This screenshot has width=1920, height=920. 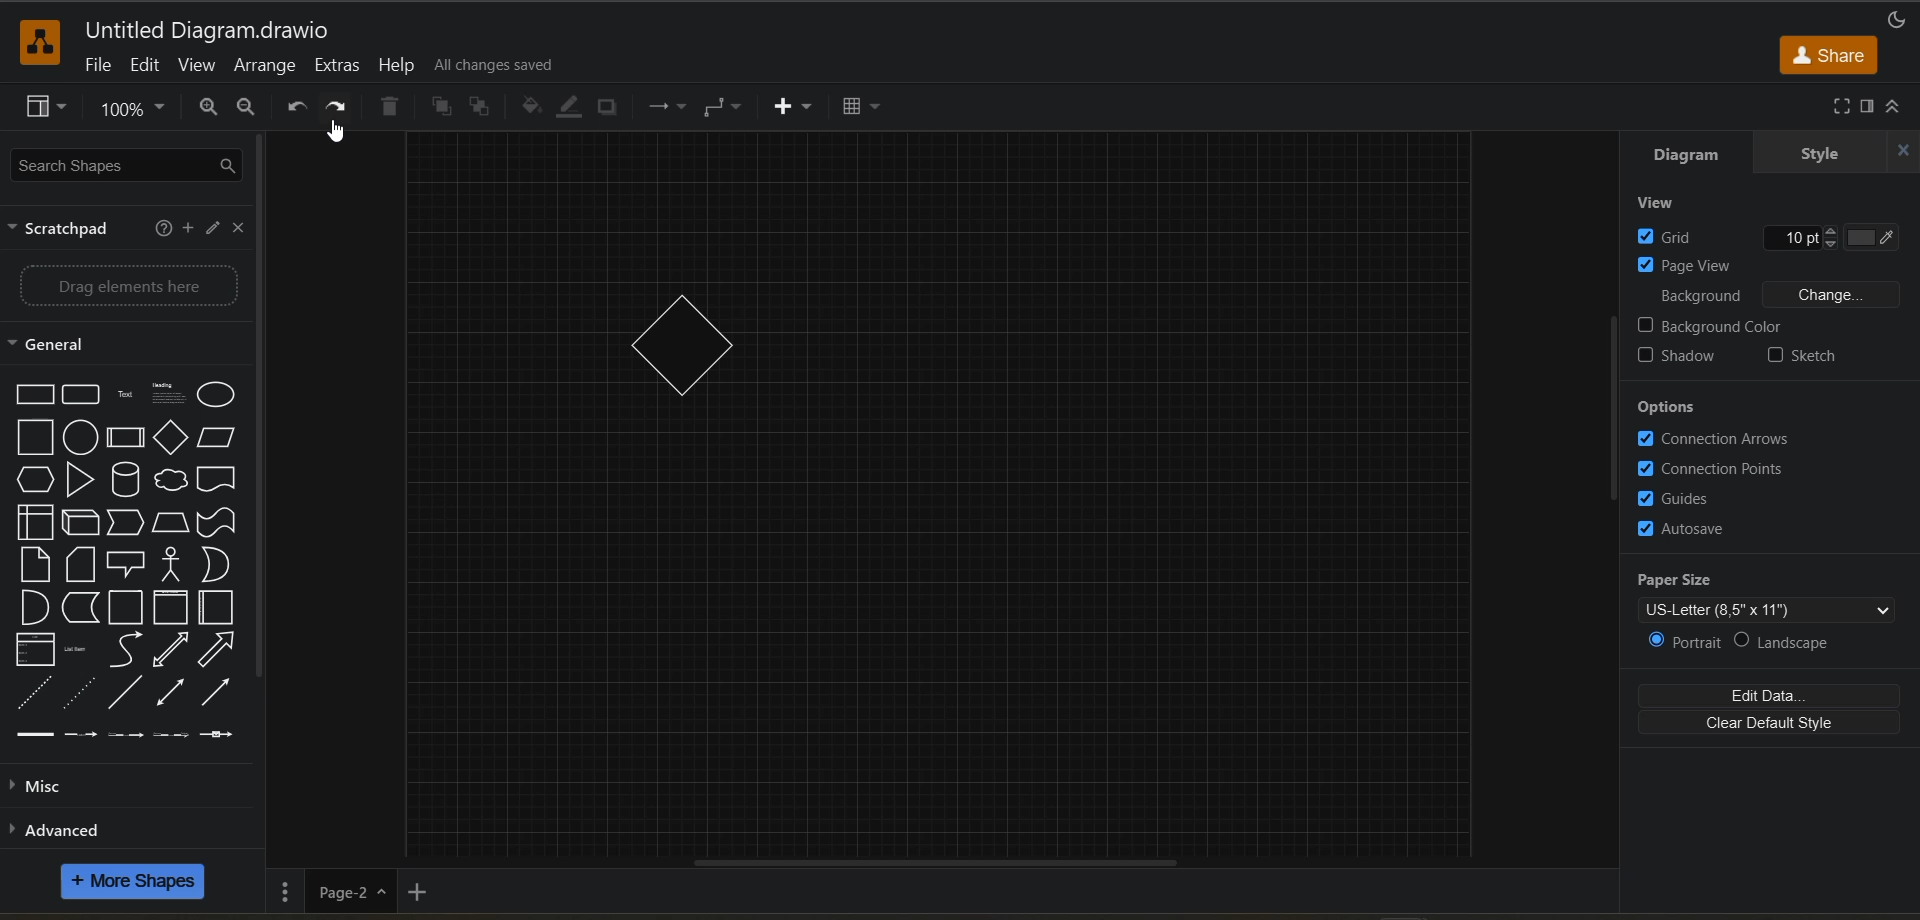 I want to click on heading, so click(x=169, y=396).